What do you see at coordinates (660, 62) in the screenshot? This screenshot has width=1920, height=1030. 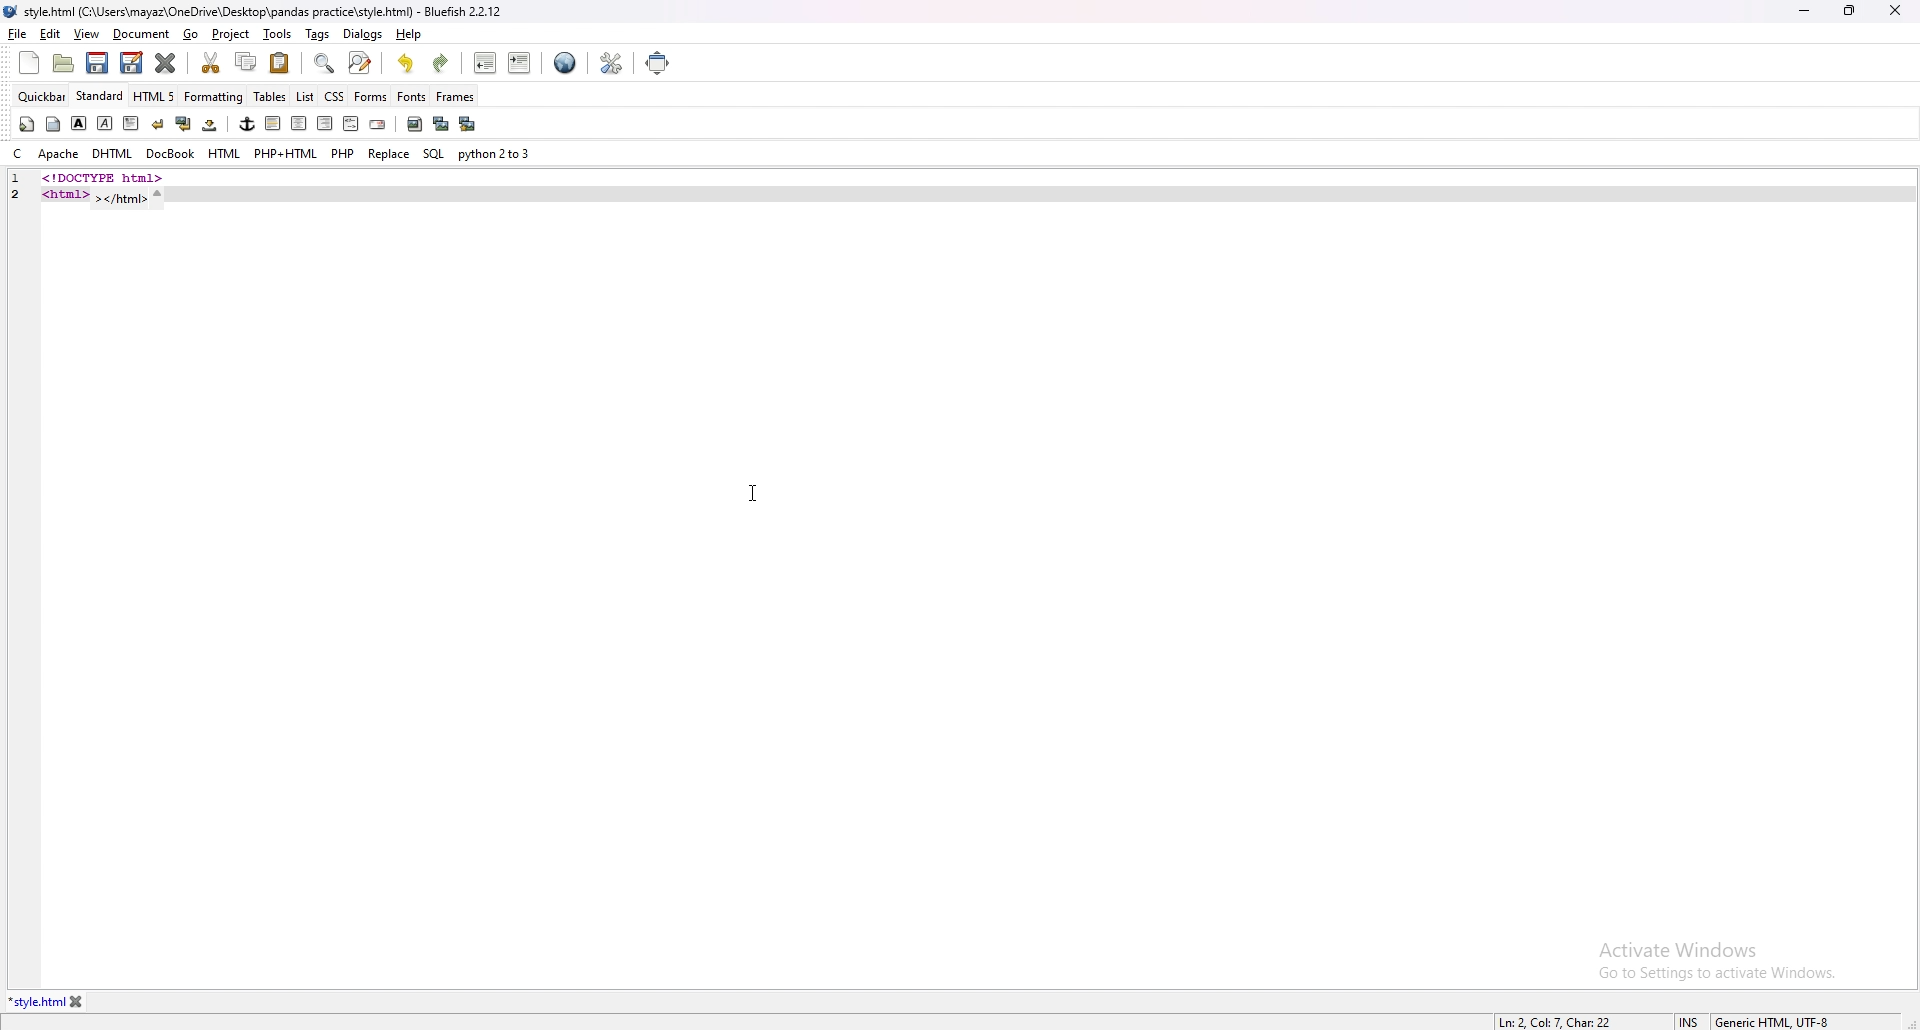 I see `full screen` at bounding box center [660, 62].